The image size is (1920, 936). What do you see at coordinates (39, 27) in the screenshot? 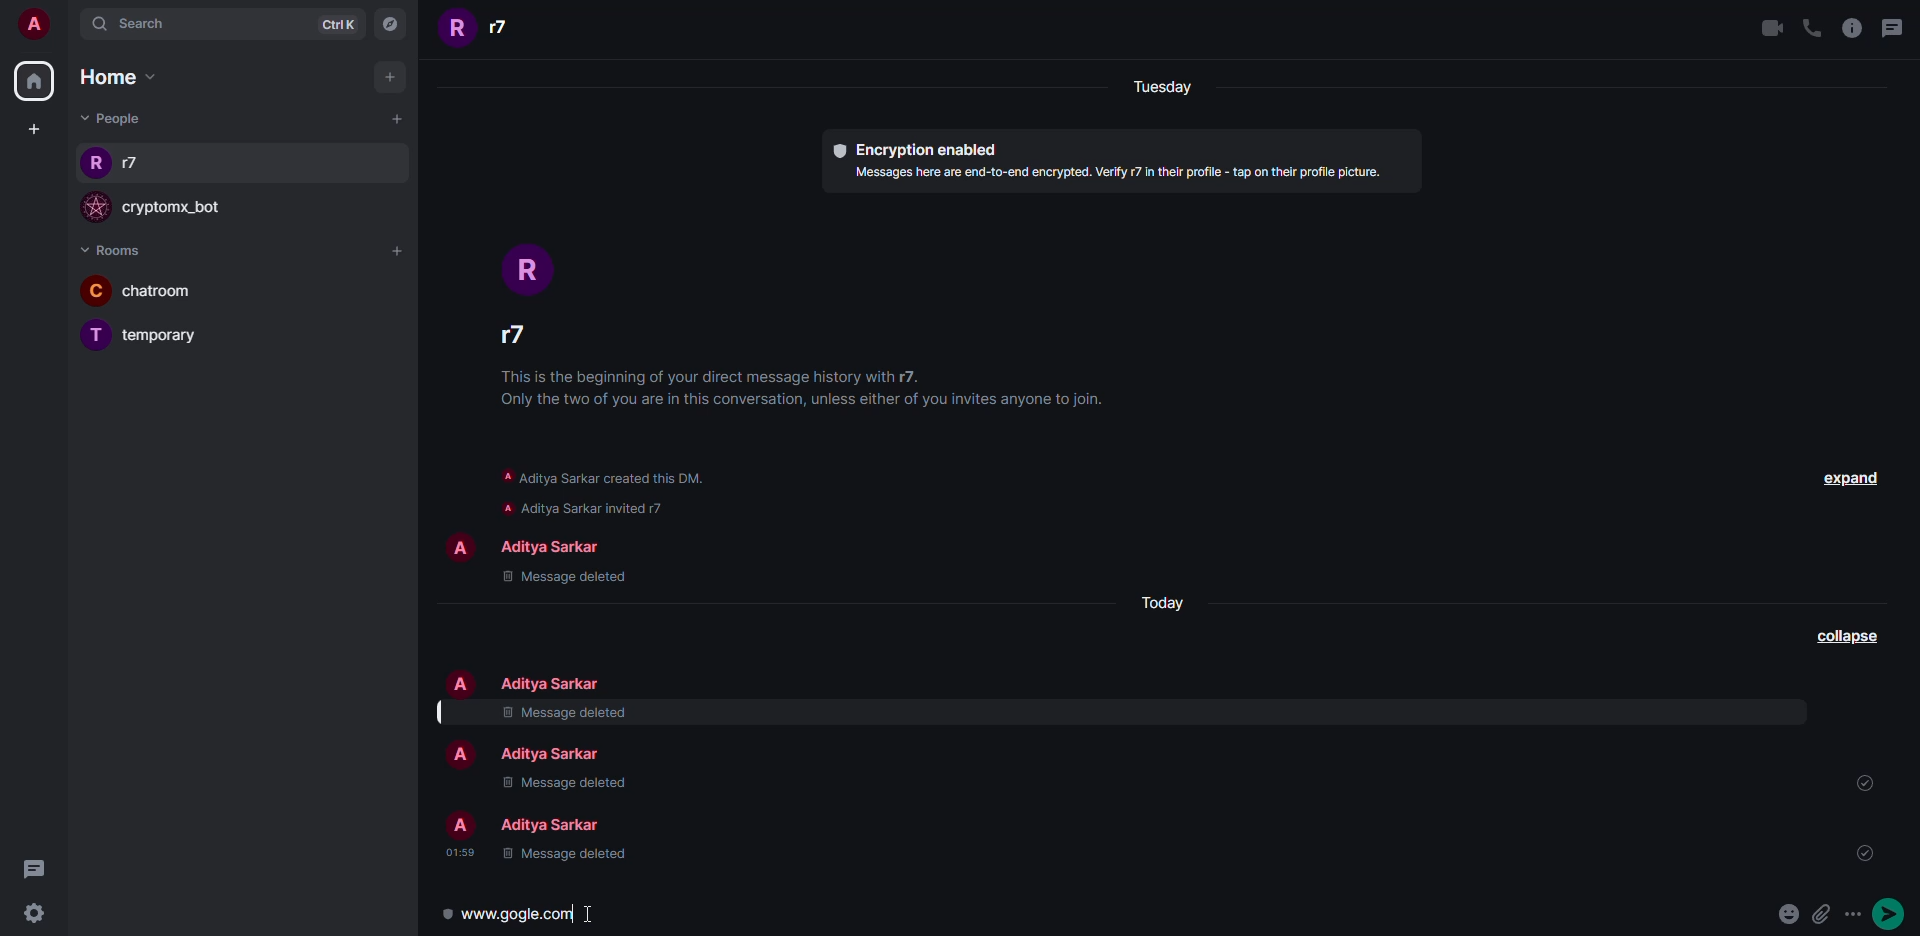
I see `account` at bounding box center [39, 27].